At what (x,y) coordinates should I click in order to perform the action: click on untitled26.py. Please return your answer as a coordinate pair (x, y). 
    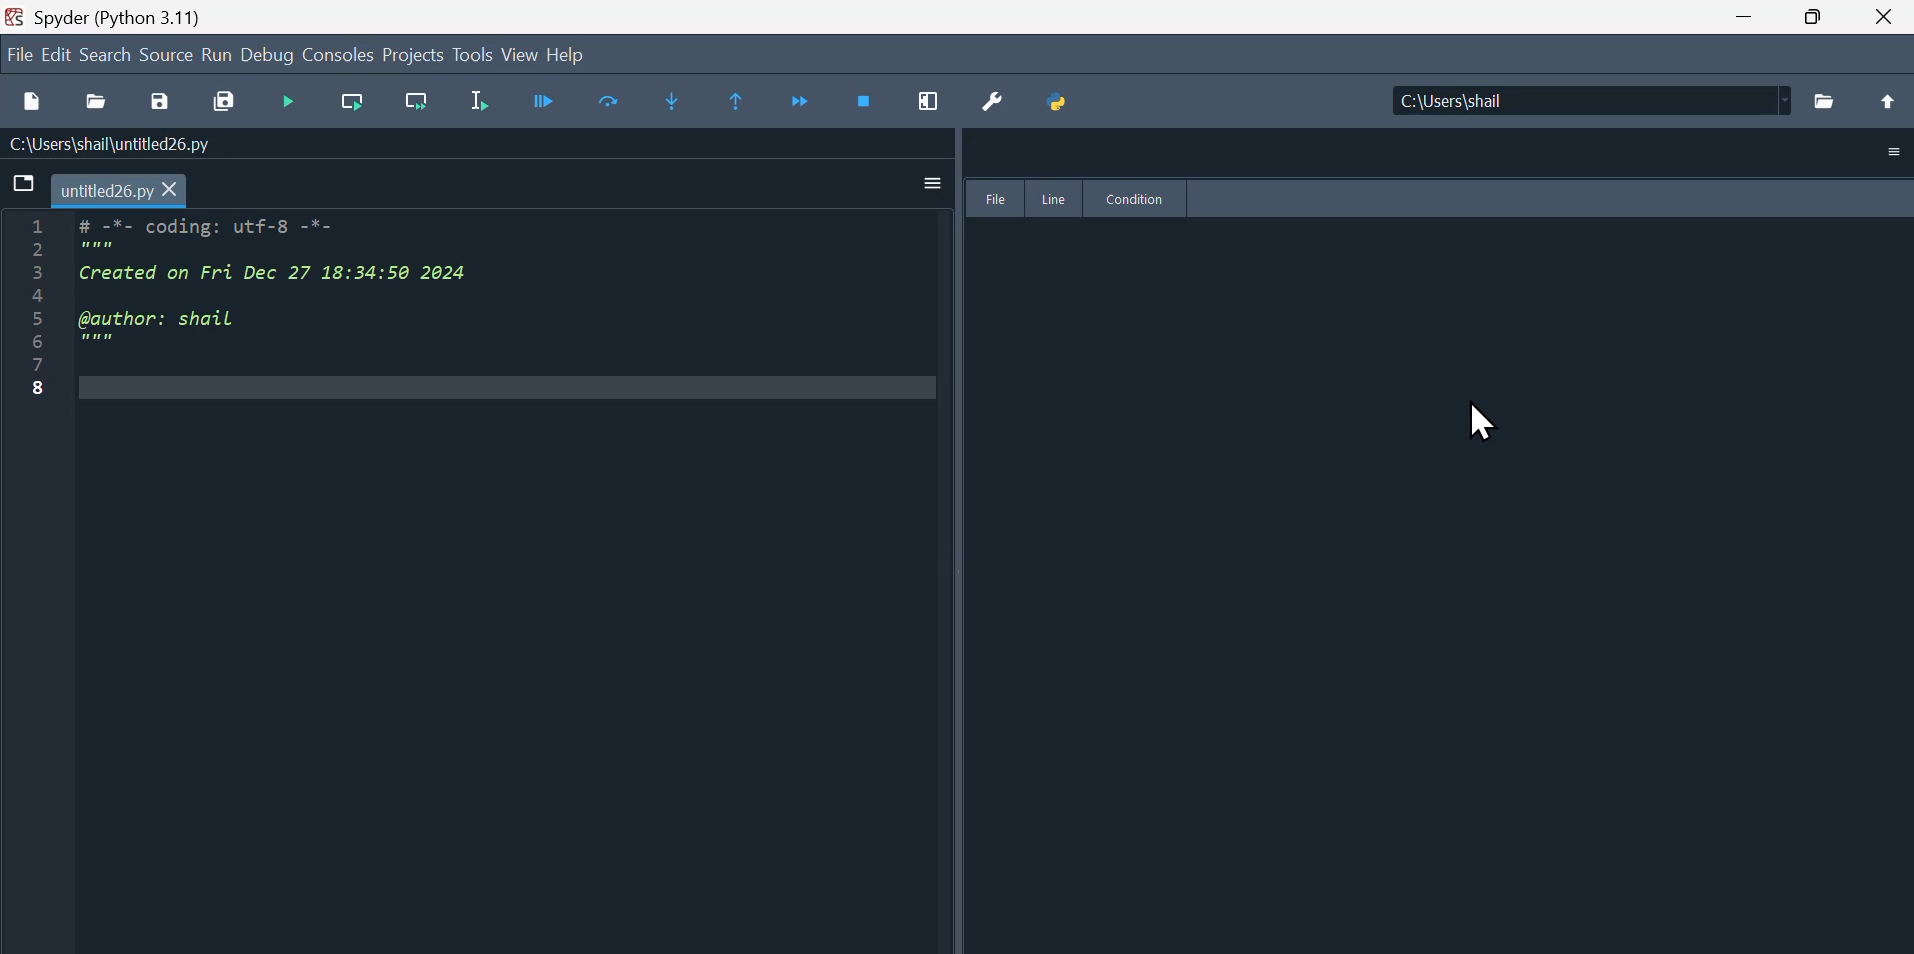
    Looking at the image, I should click on (122, 191).